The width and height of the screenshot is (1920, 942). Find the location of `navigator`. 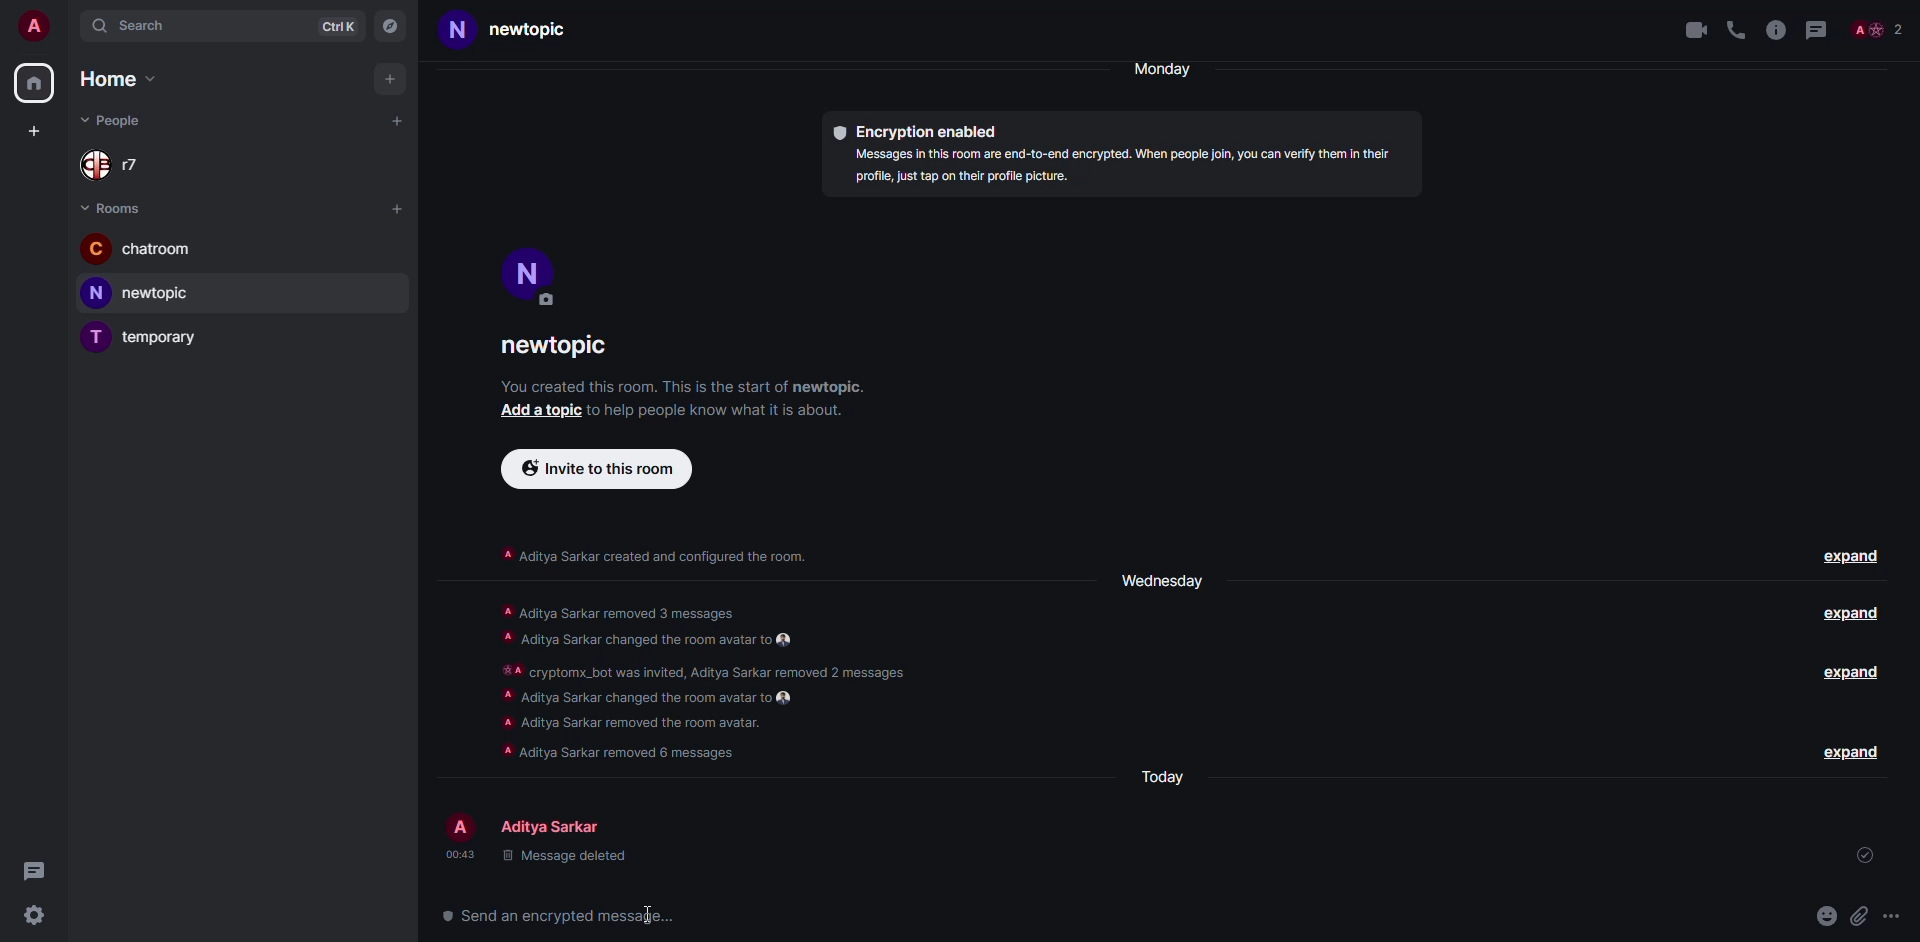

navigator is located at coordinates (392, 26).